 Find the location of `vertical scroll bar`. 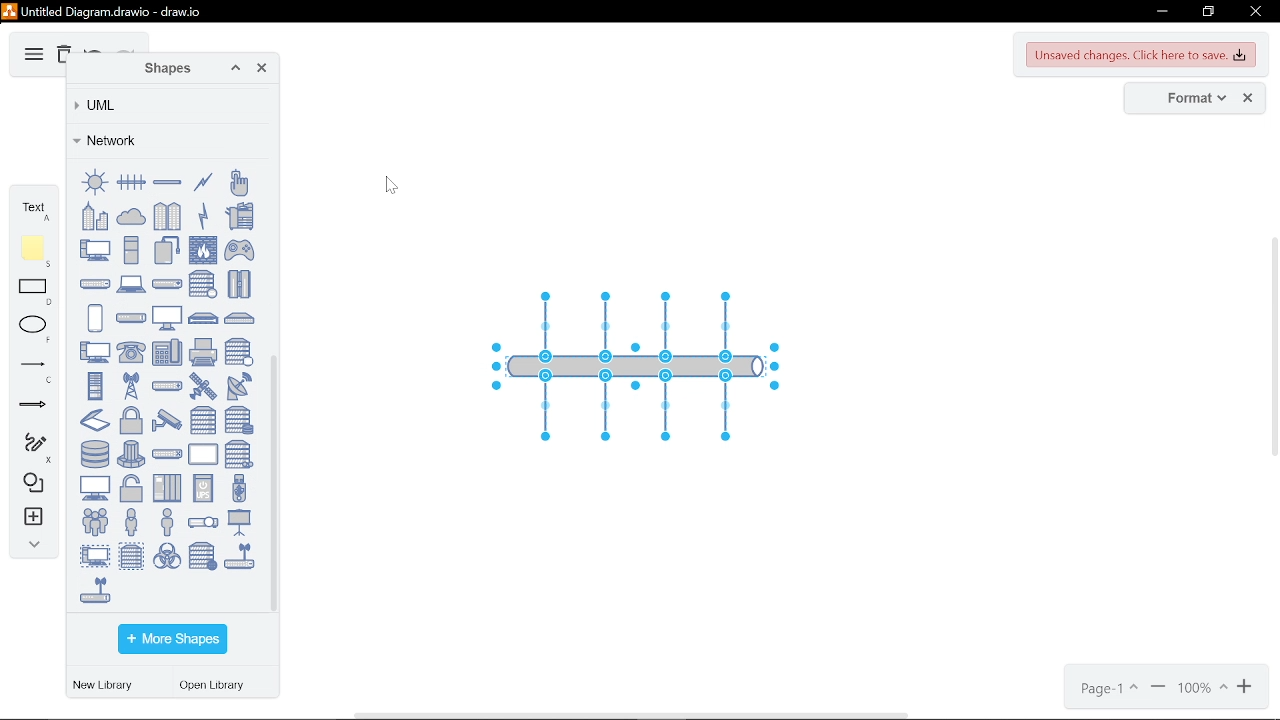

vertical scroll bar is located at coordinates (1273, 399).